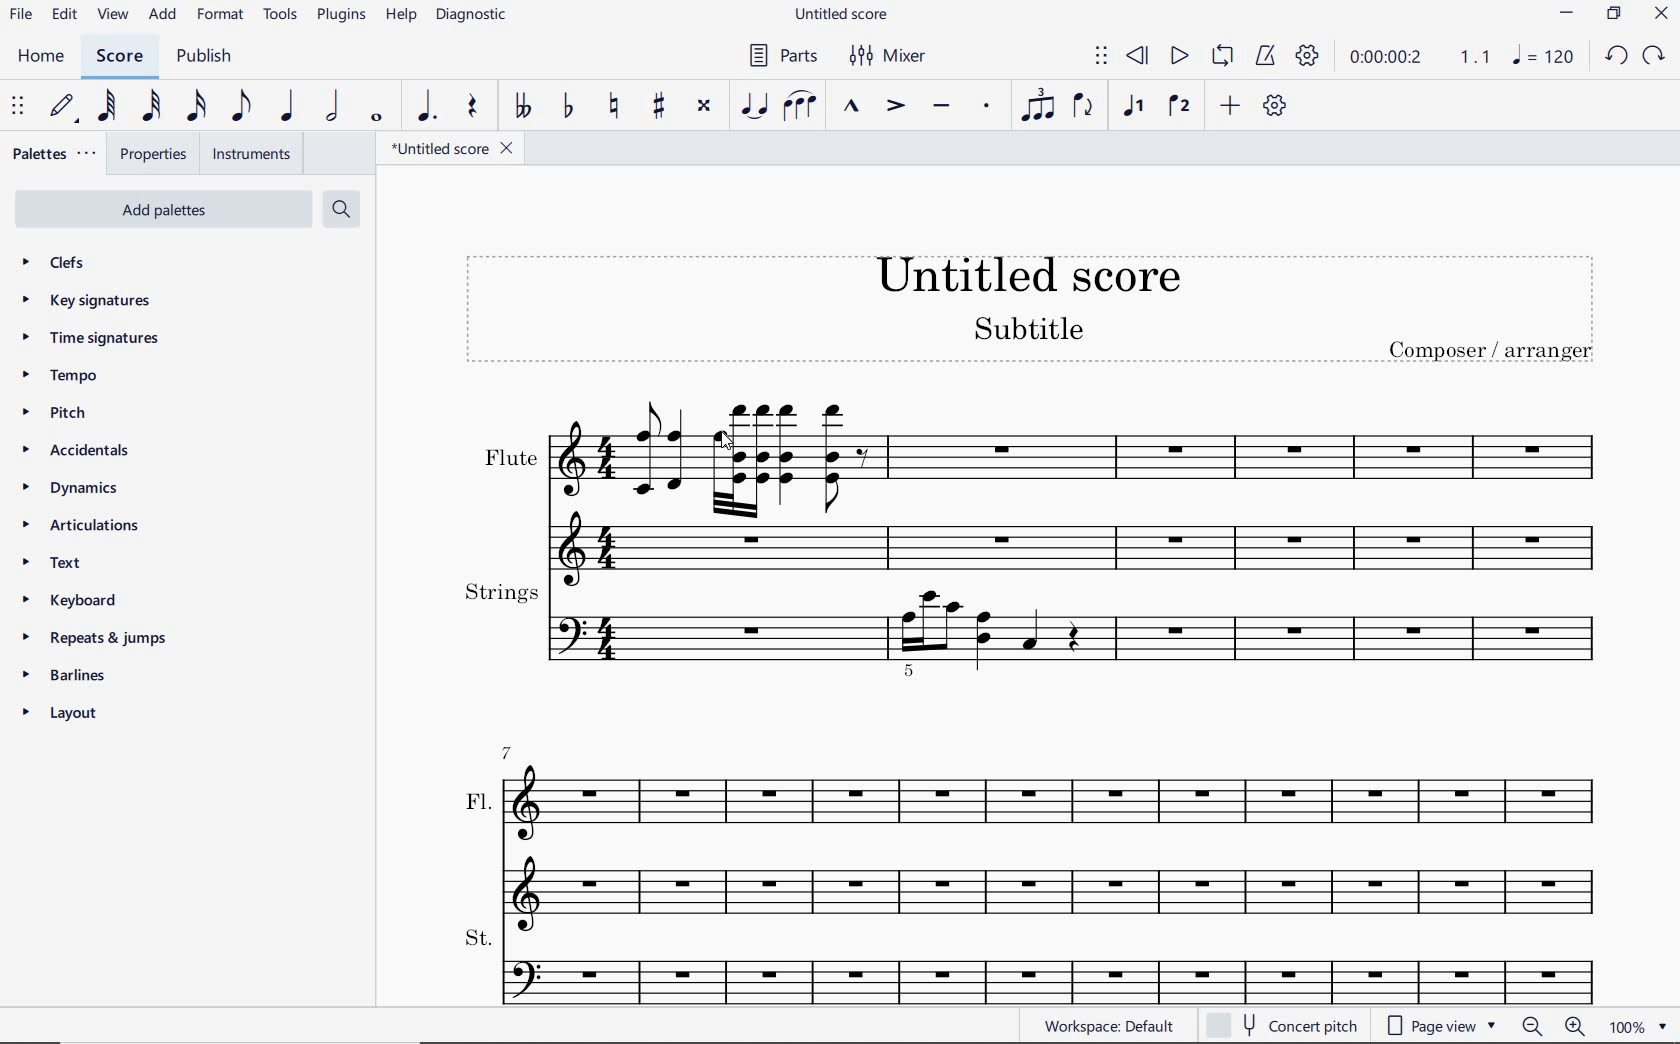  I want to click on EIGHTH NOTE, so click(240, 107).